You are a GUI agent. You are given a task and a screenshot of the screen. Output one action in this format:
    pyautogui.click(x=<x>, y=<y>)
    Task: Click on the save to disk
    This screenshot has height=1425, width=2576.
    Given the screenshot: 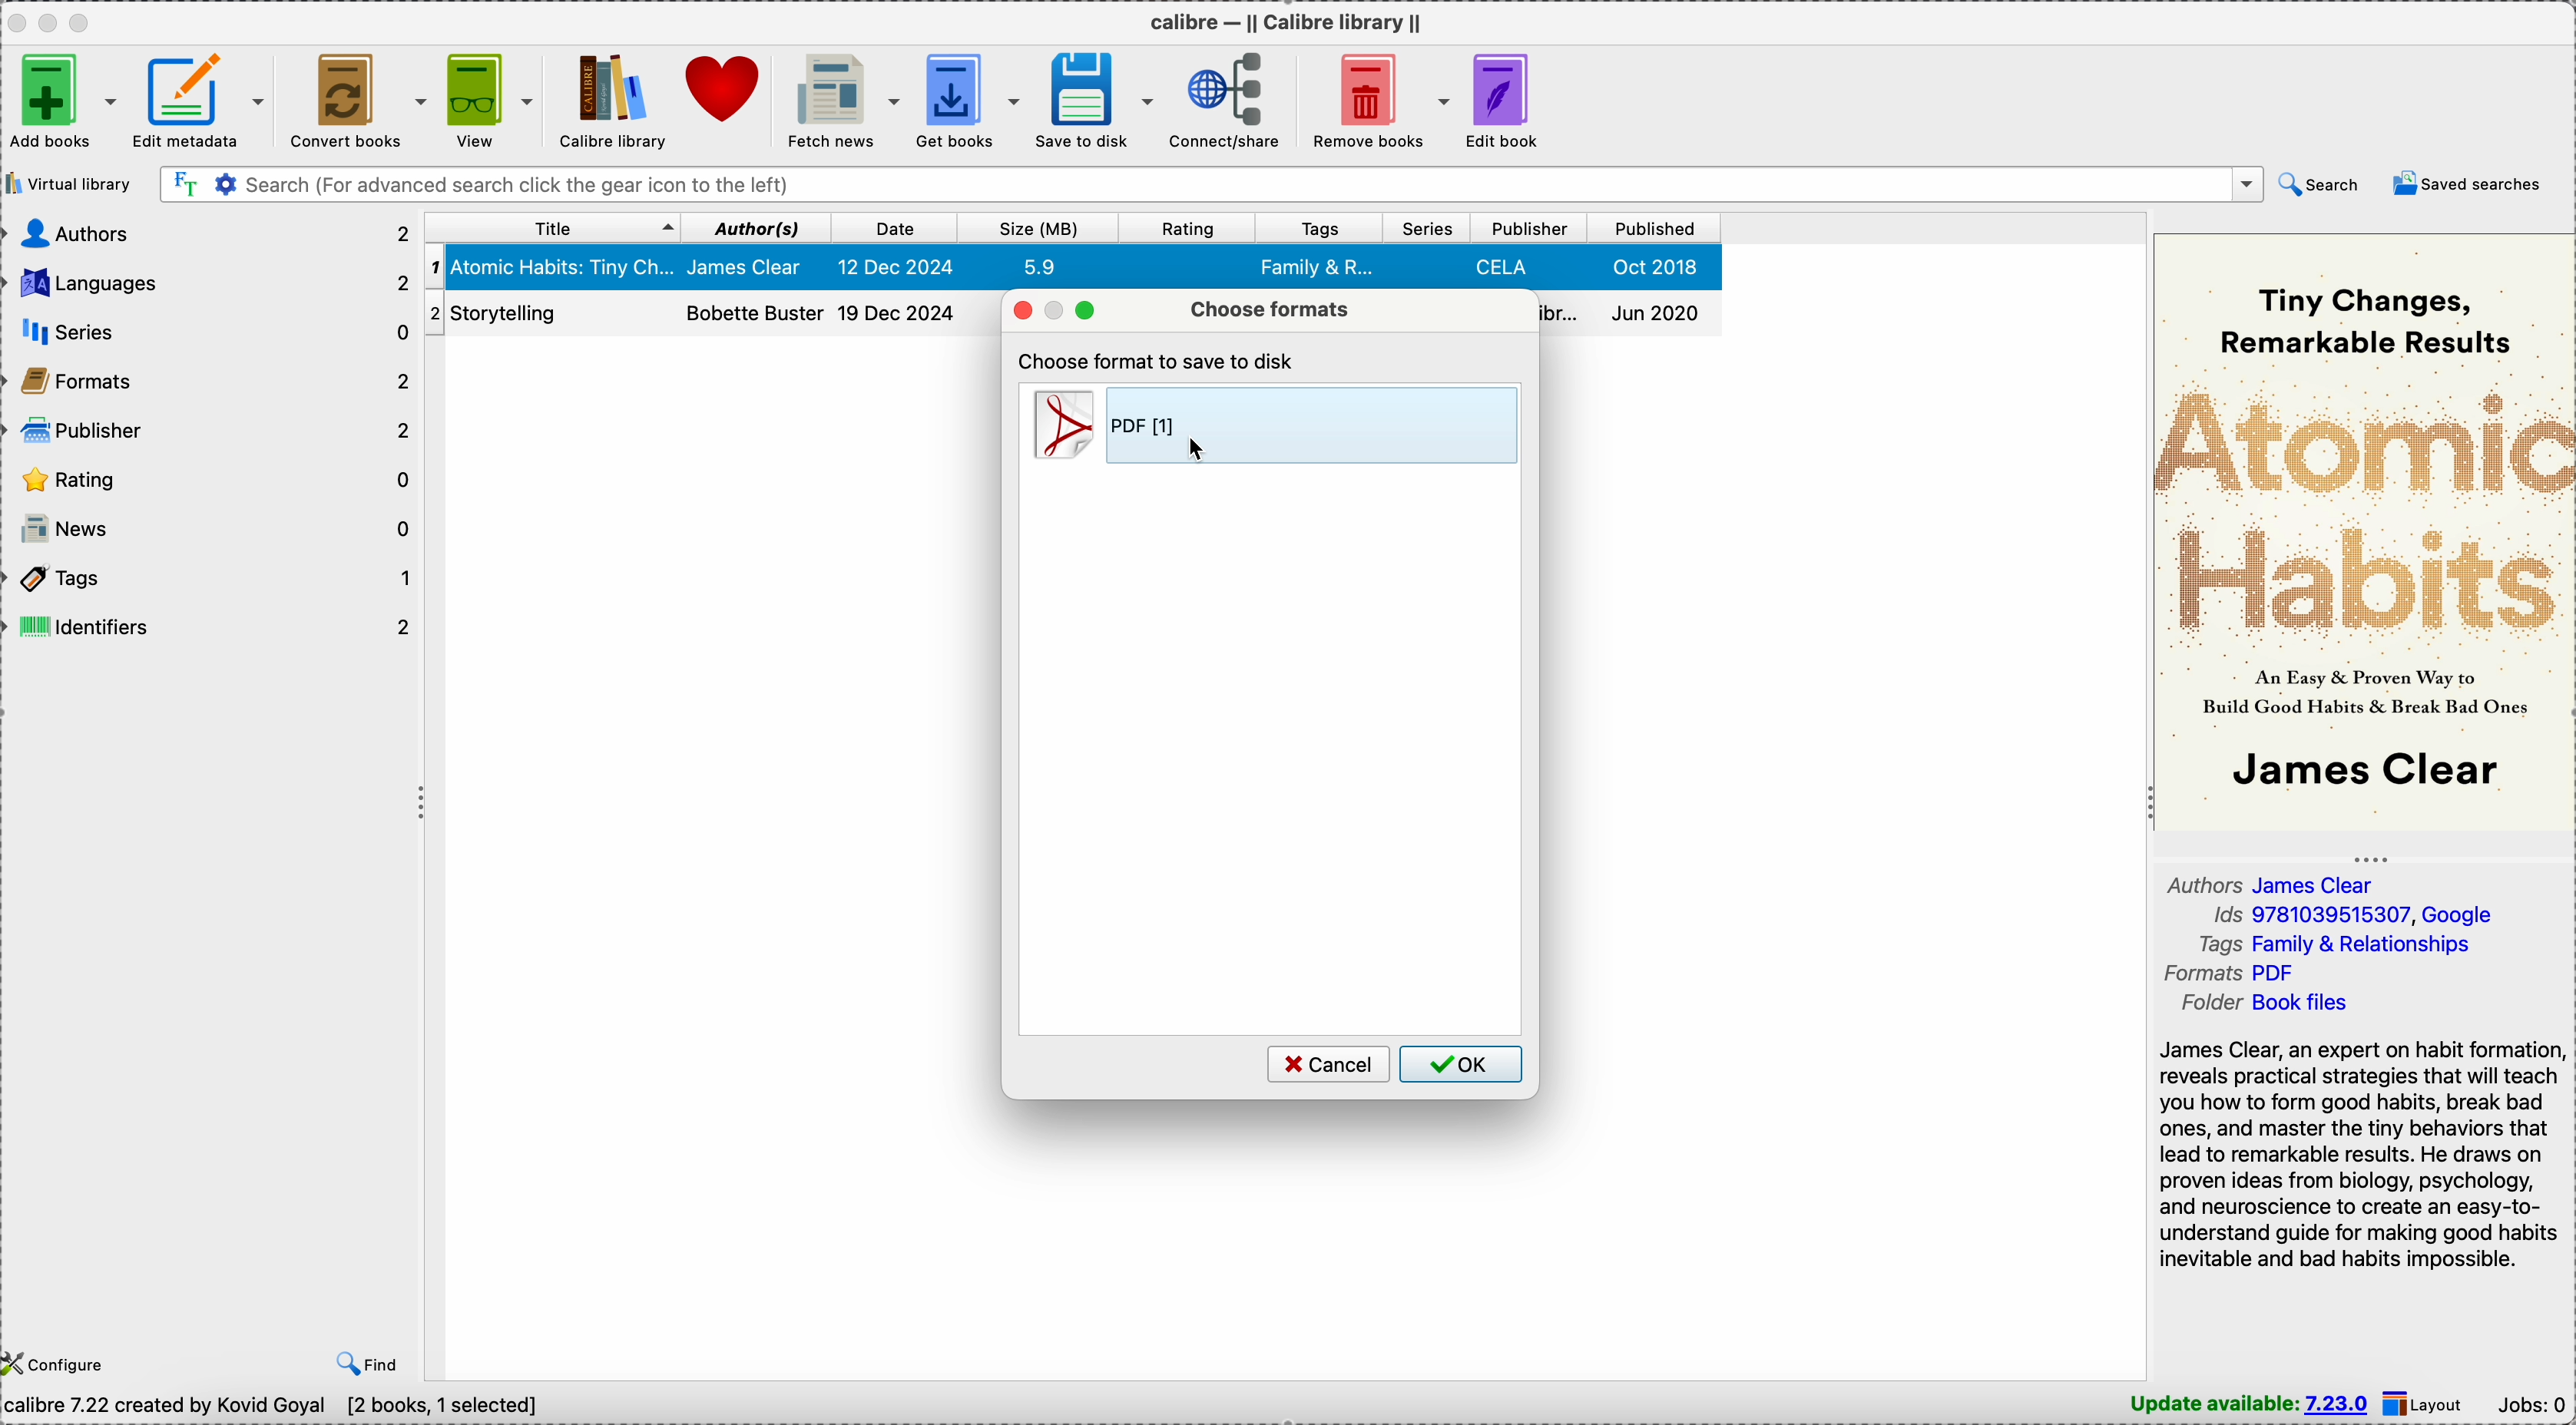 What is the action you would take?
    pyautogui.click(x=1091, y=100)
    